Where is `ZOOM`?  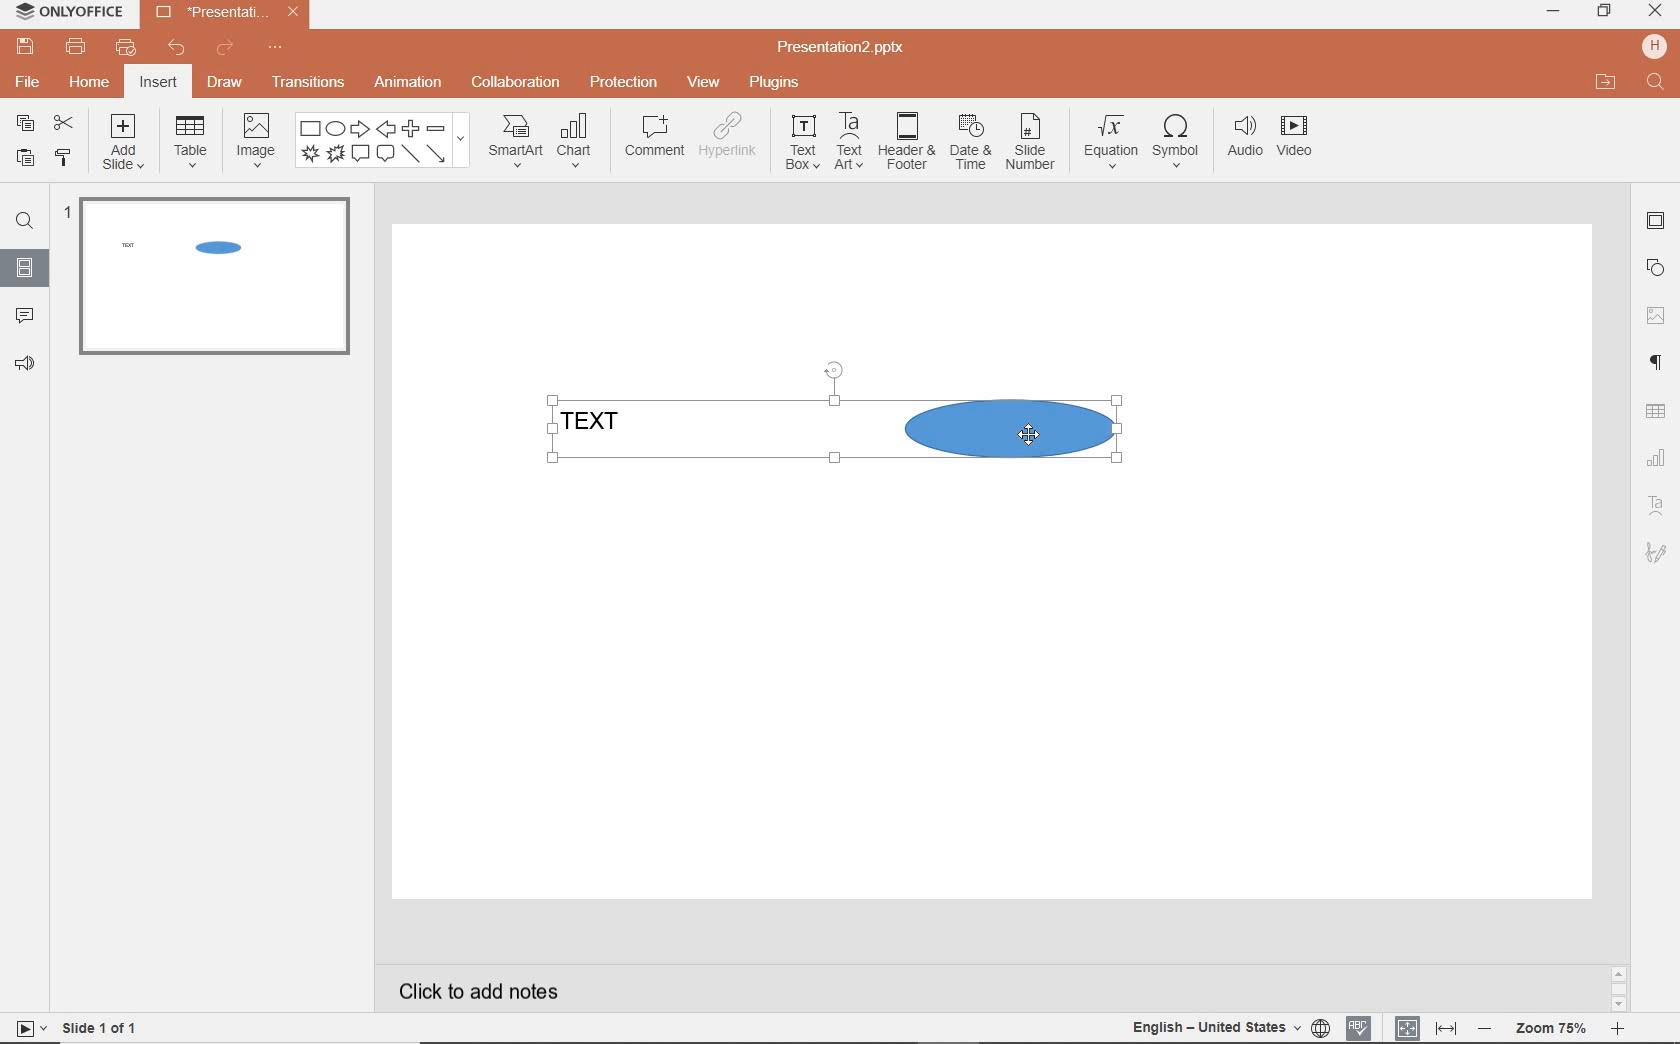 ZOOM is located at coordinates (1550, 1031).